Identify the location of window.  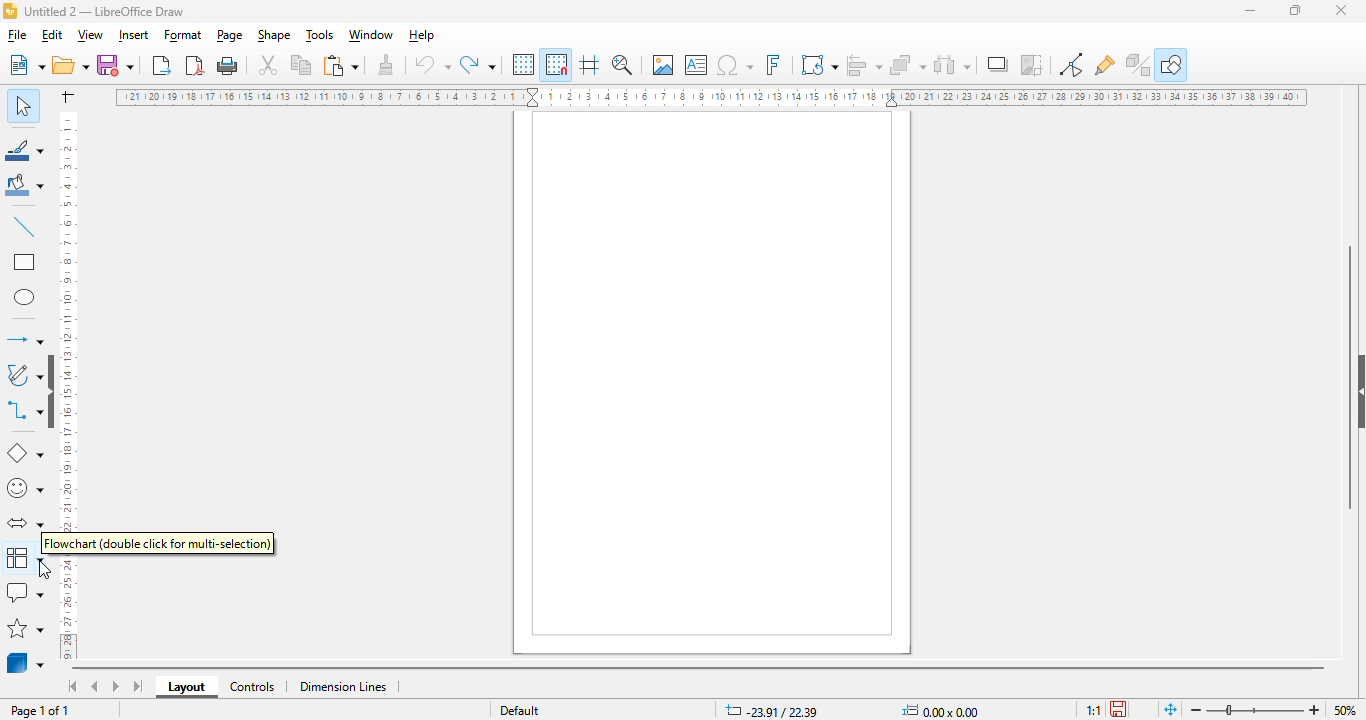
(372, 35).